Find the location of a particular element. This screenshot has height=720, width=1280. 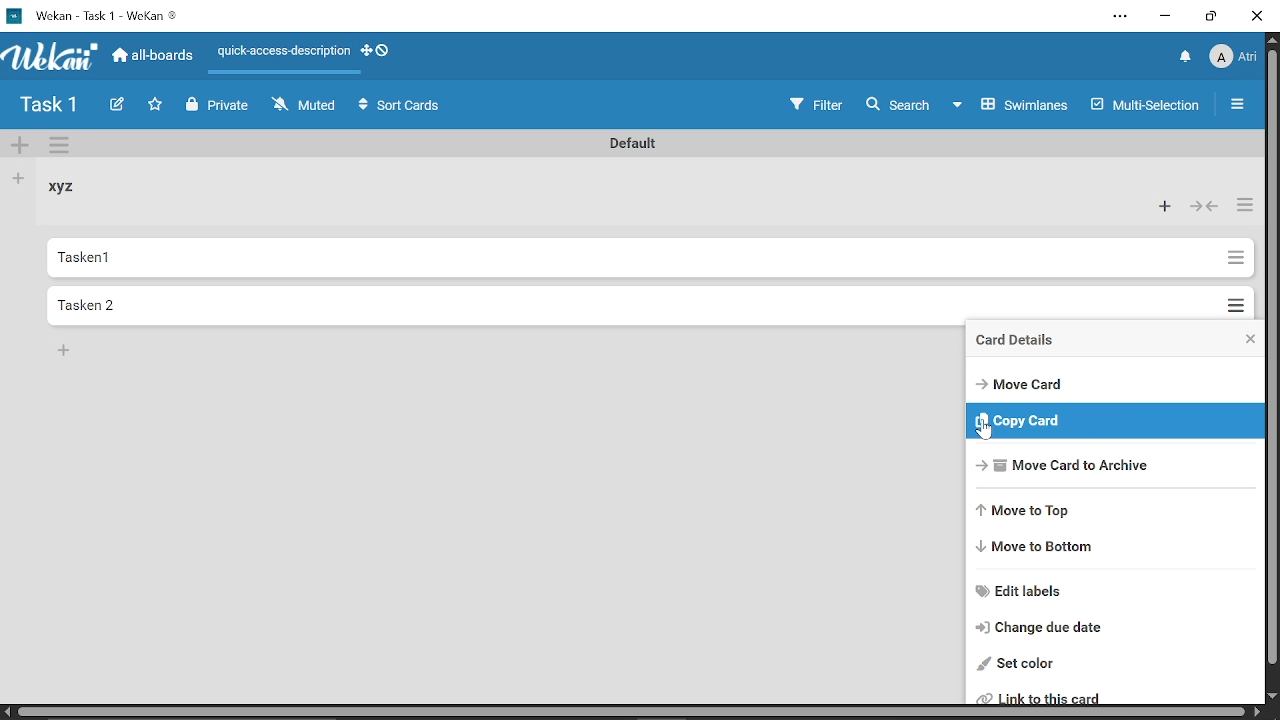

List actions is located at coordinates (1241, 206).